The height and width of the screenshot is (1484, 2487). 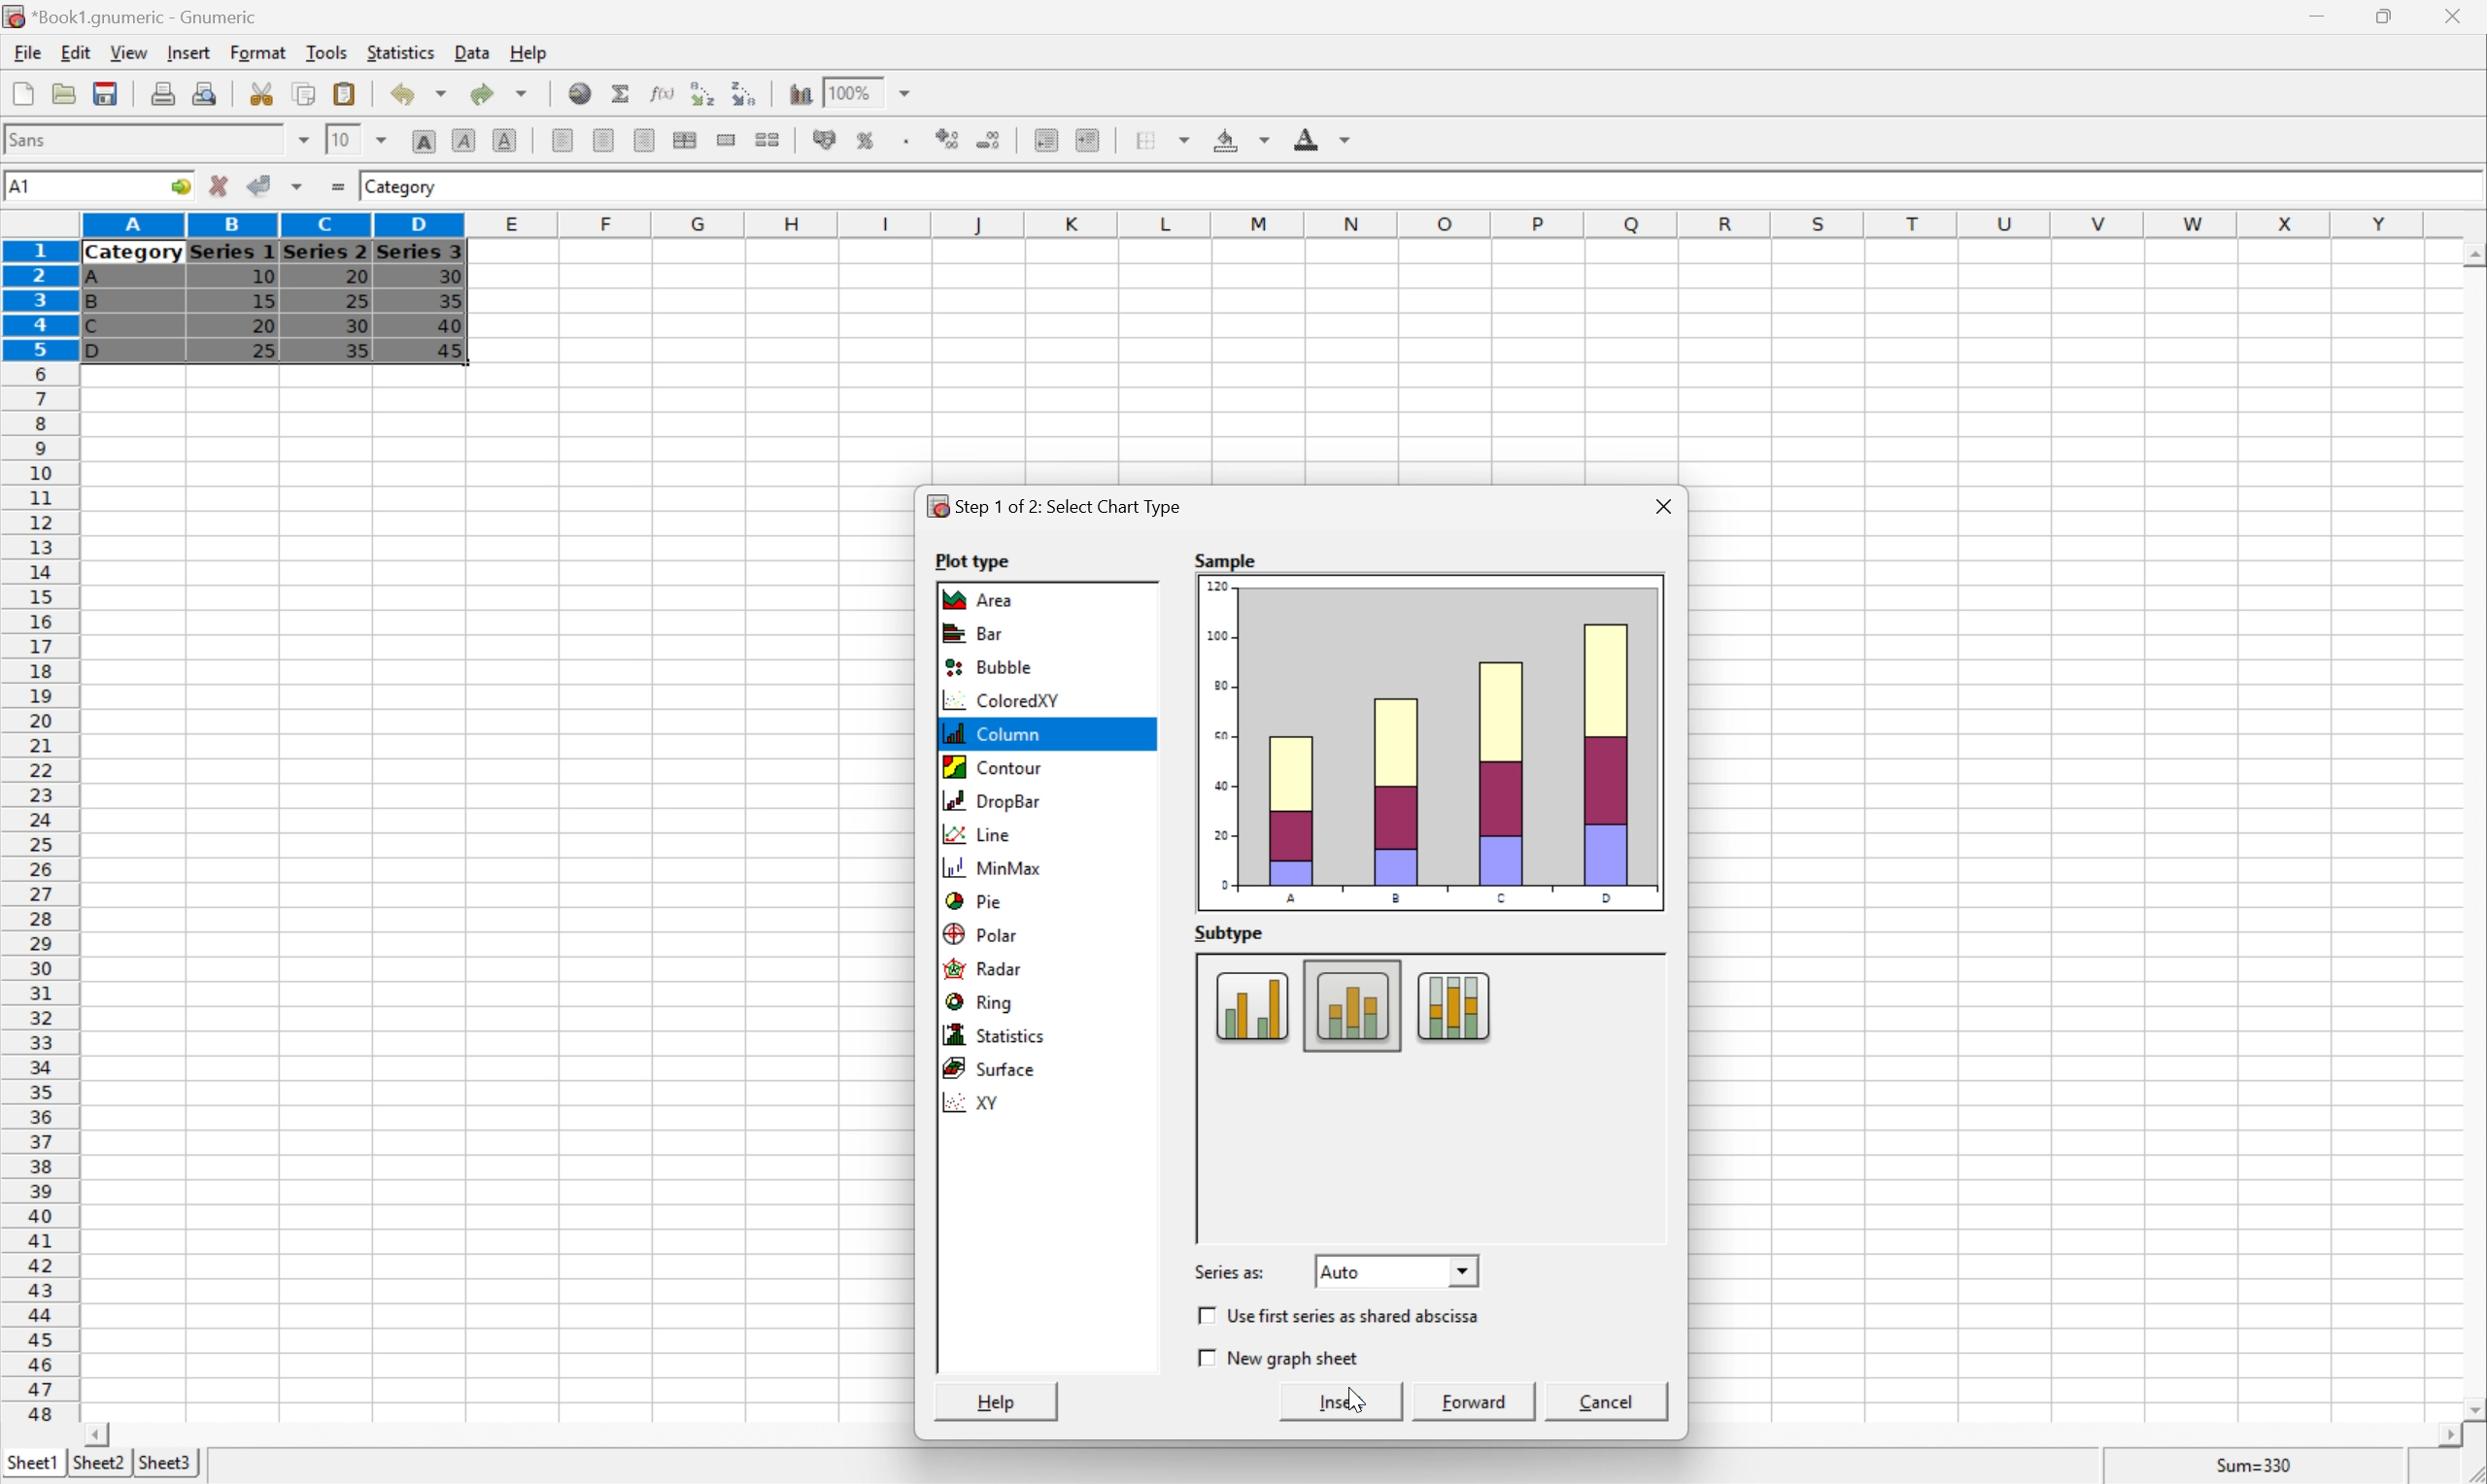 I want to click on Auto, so click(x=1354, y=1271).